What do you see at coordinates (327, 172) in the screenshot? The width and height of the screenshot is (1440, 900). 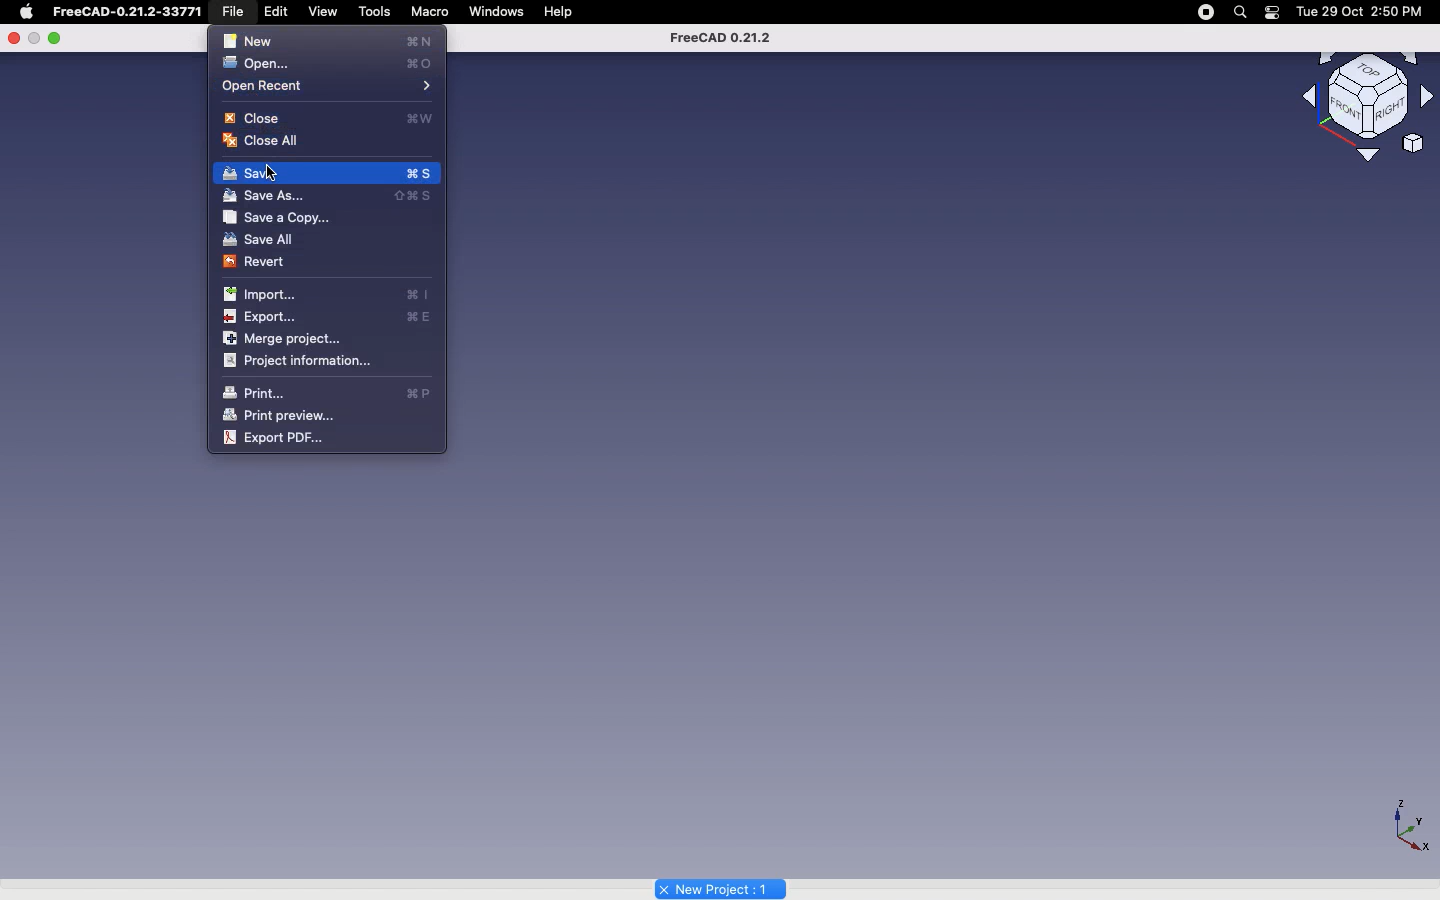 I see `Save ` at bounding box center [327, 172].